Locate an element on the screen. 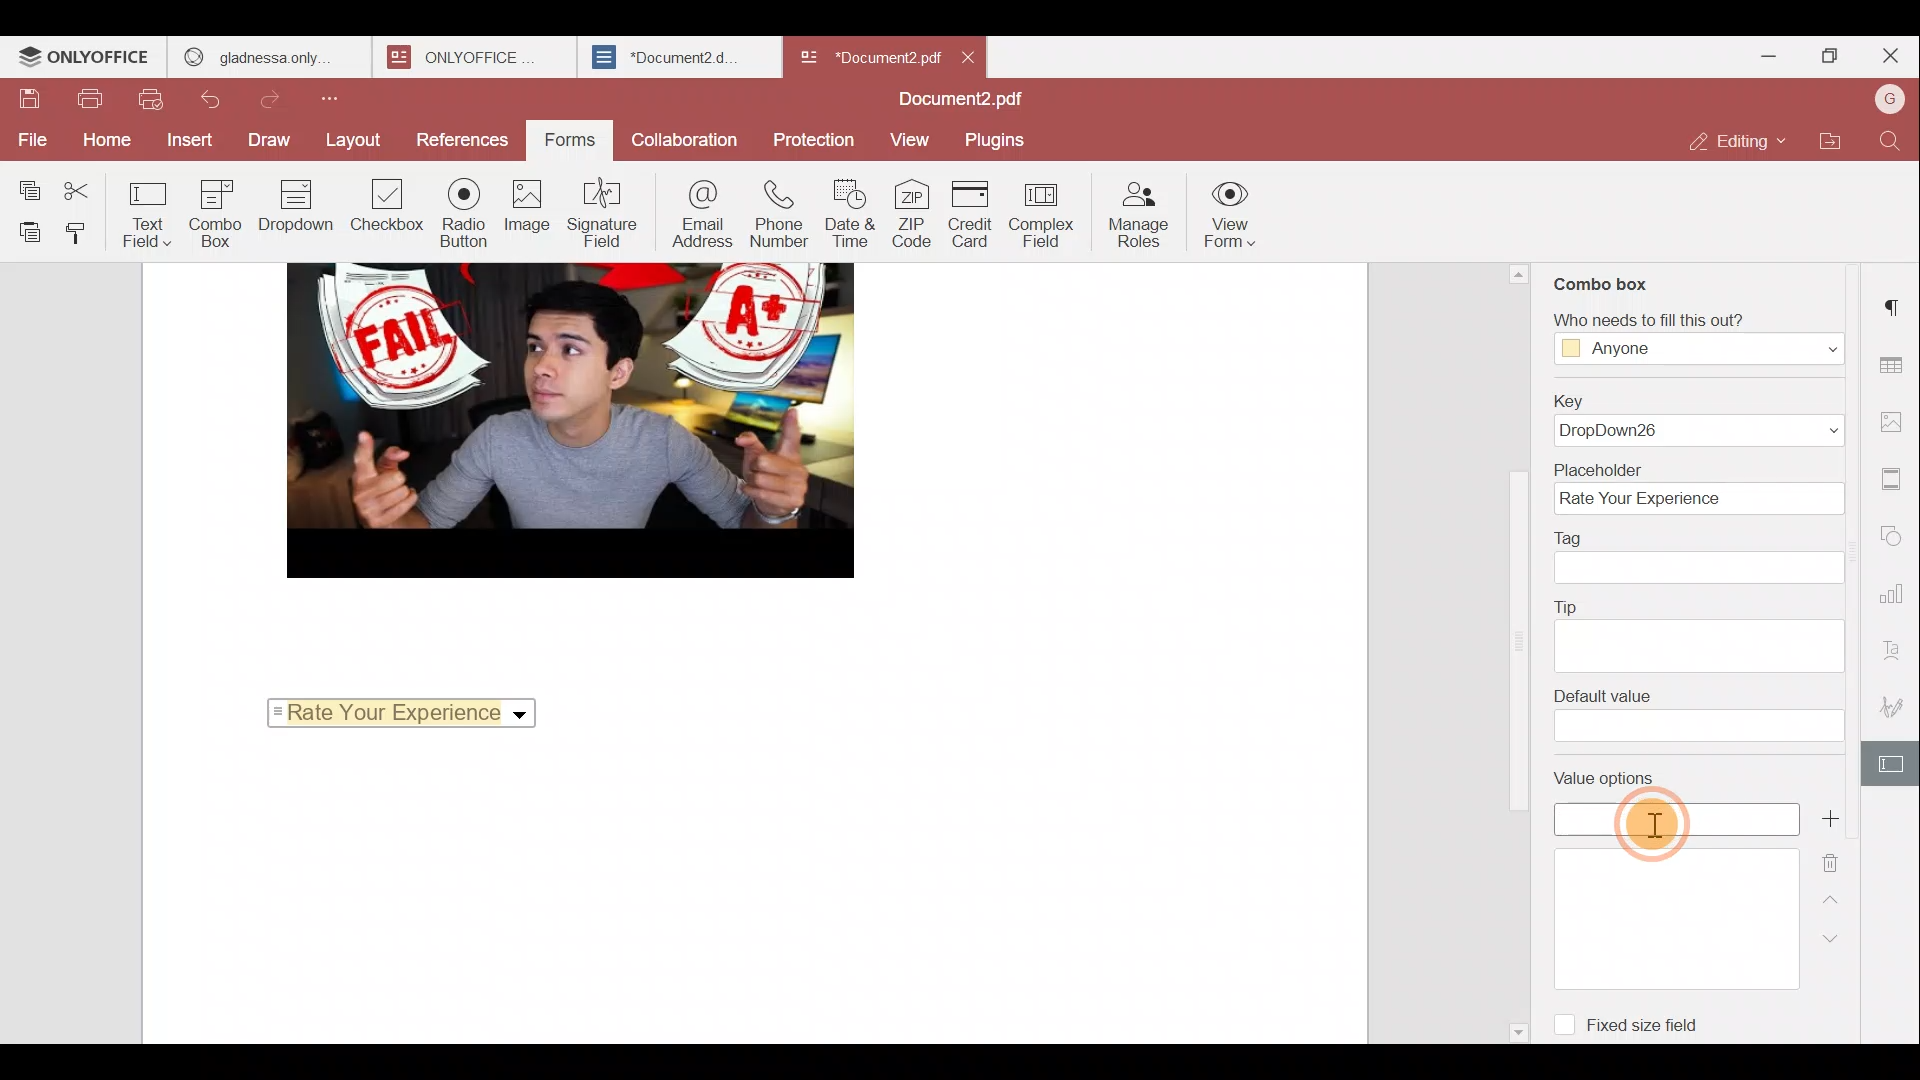  Combo box is located at coordinates (223, 213).